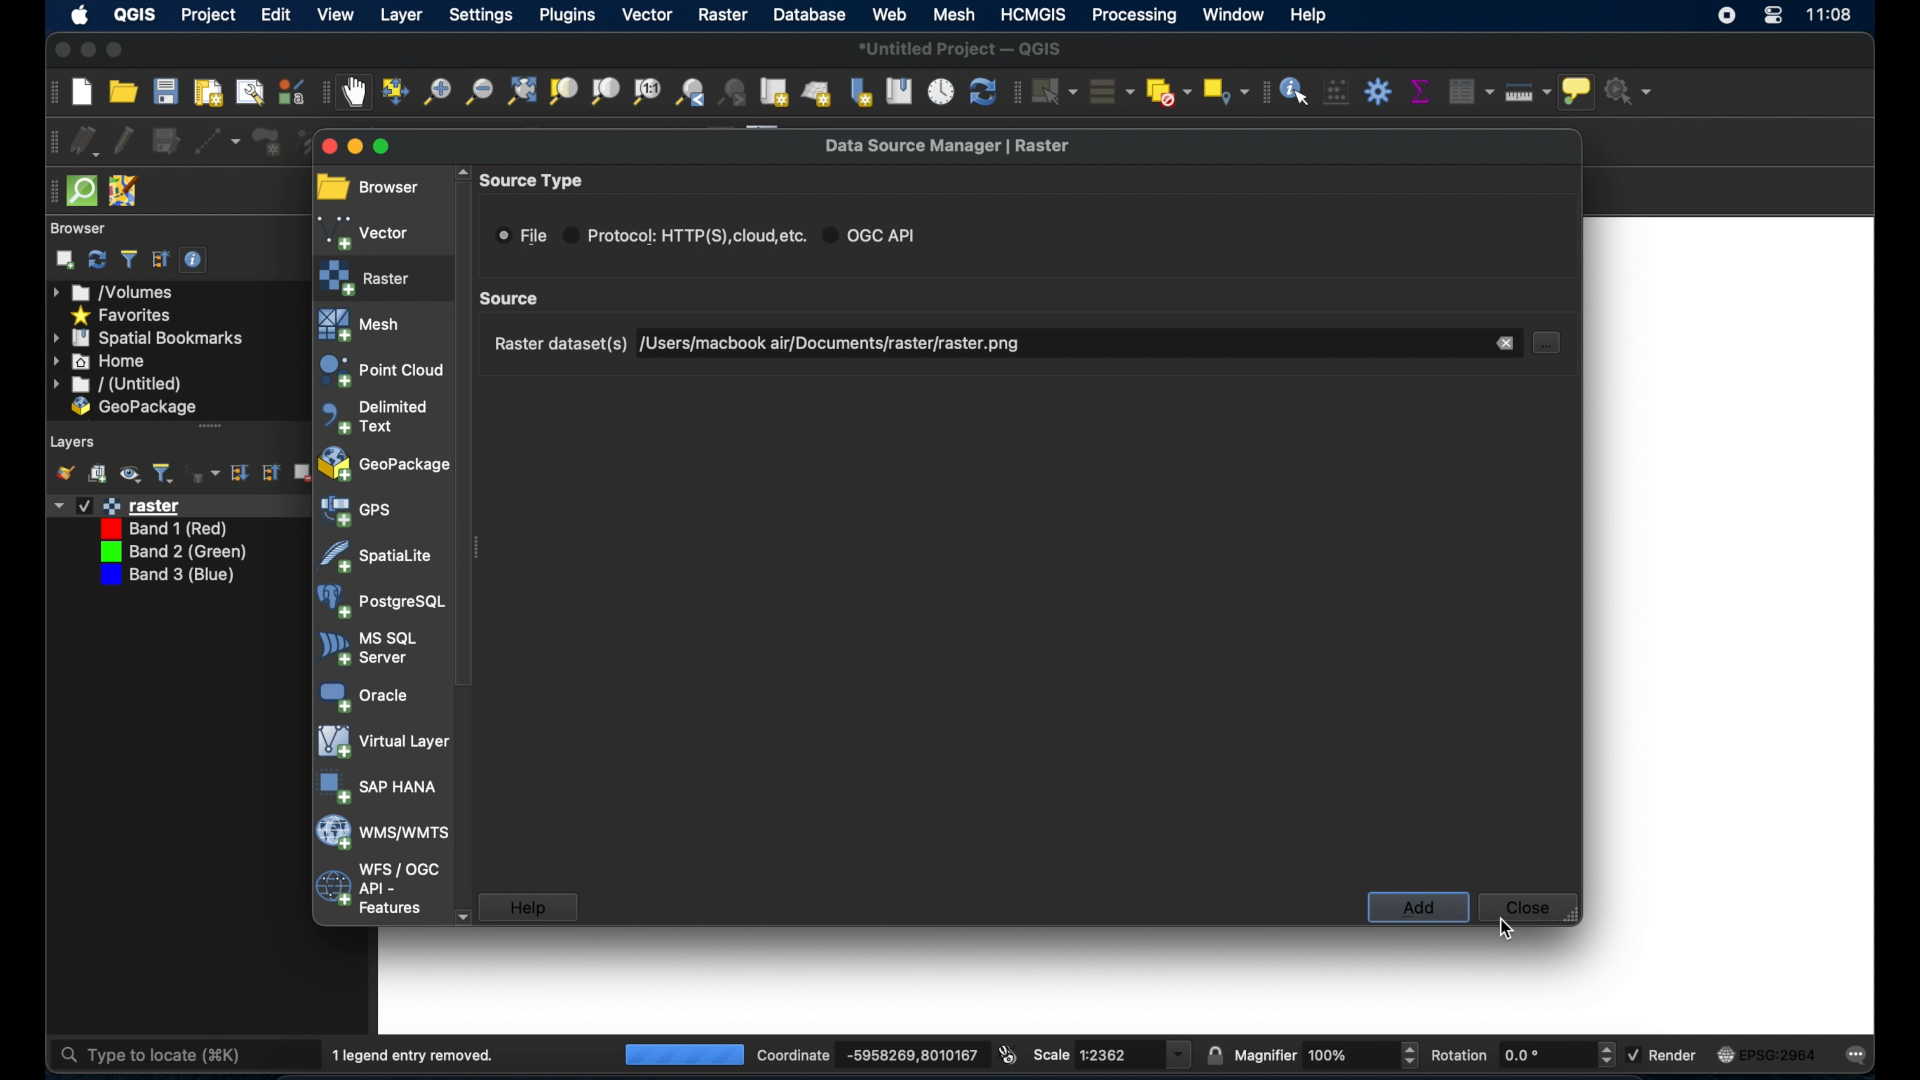 The width and height of the screenshot is (1920, 1080). What do you see at coordinates (115, 50) in the screenshot?
I see `maximize` at bounding box center [115, 50].